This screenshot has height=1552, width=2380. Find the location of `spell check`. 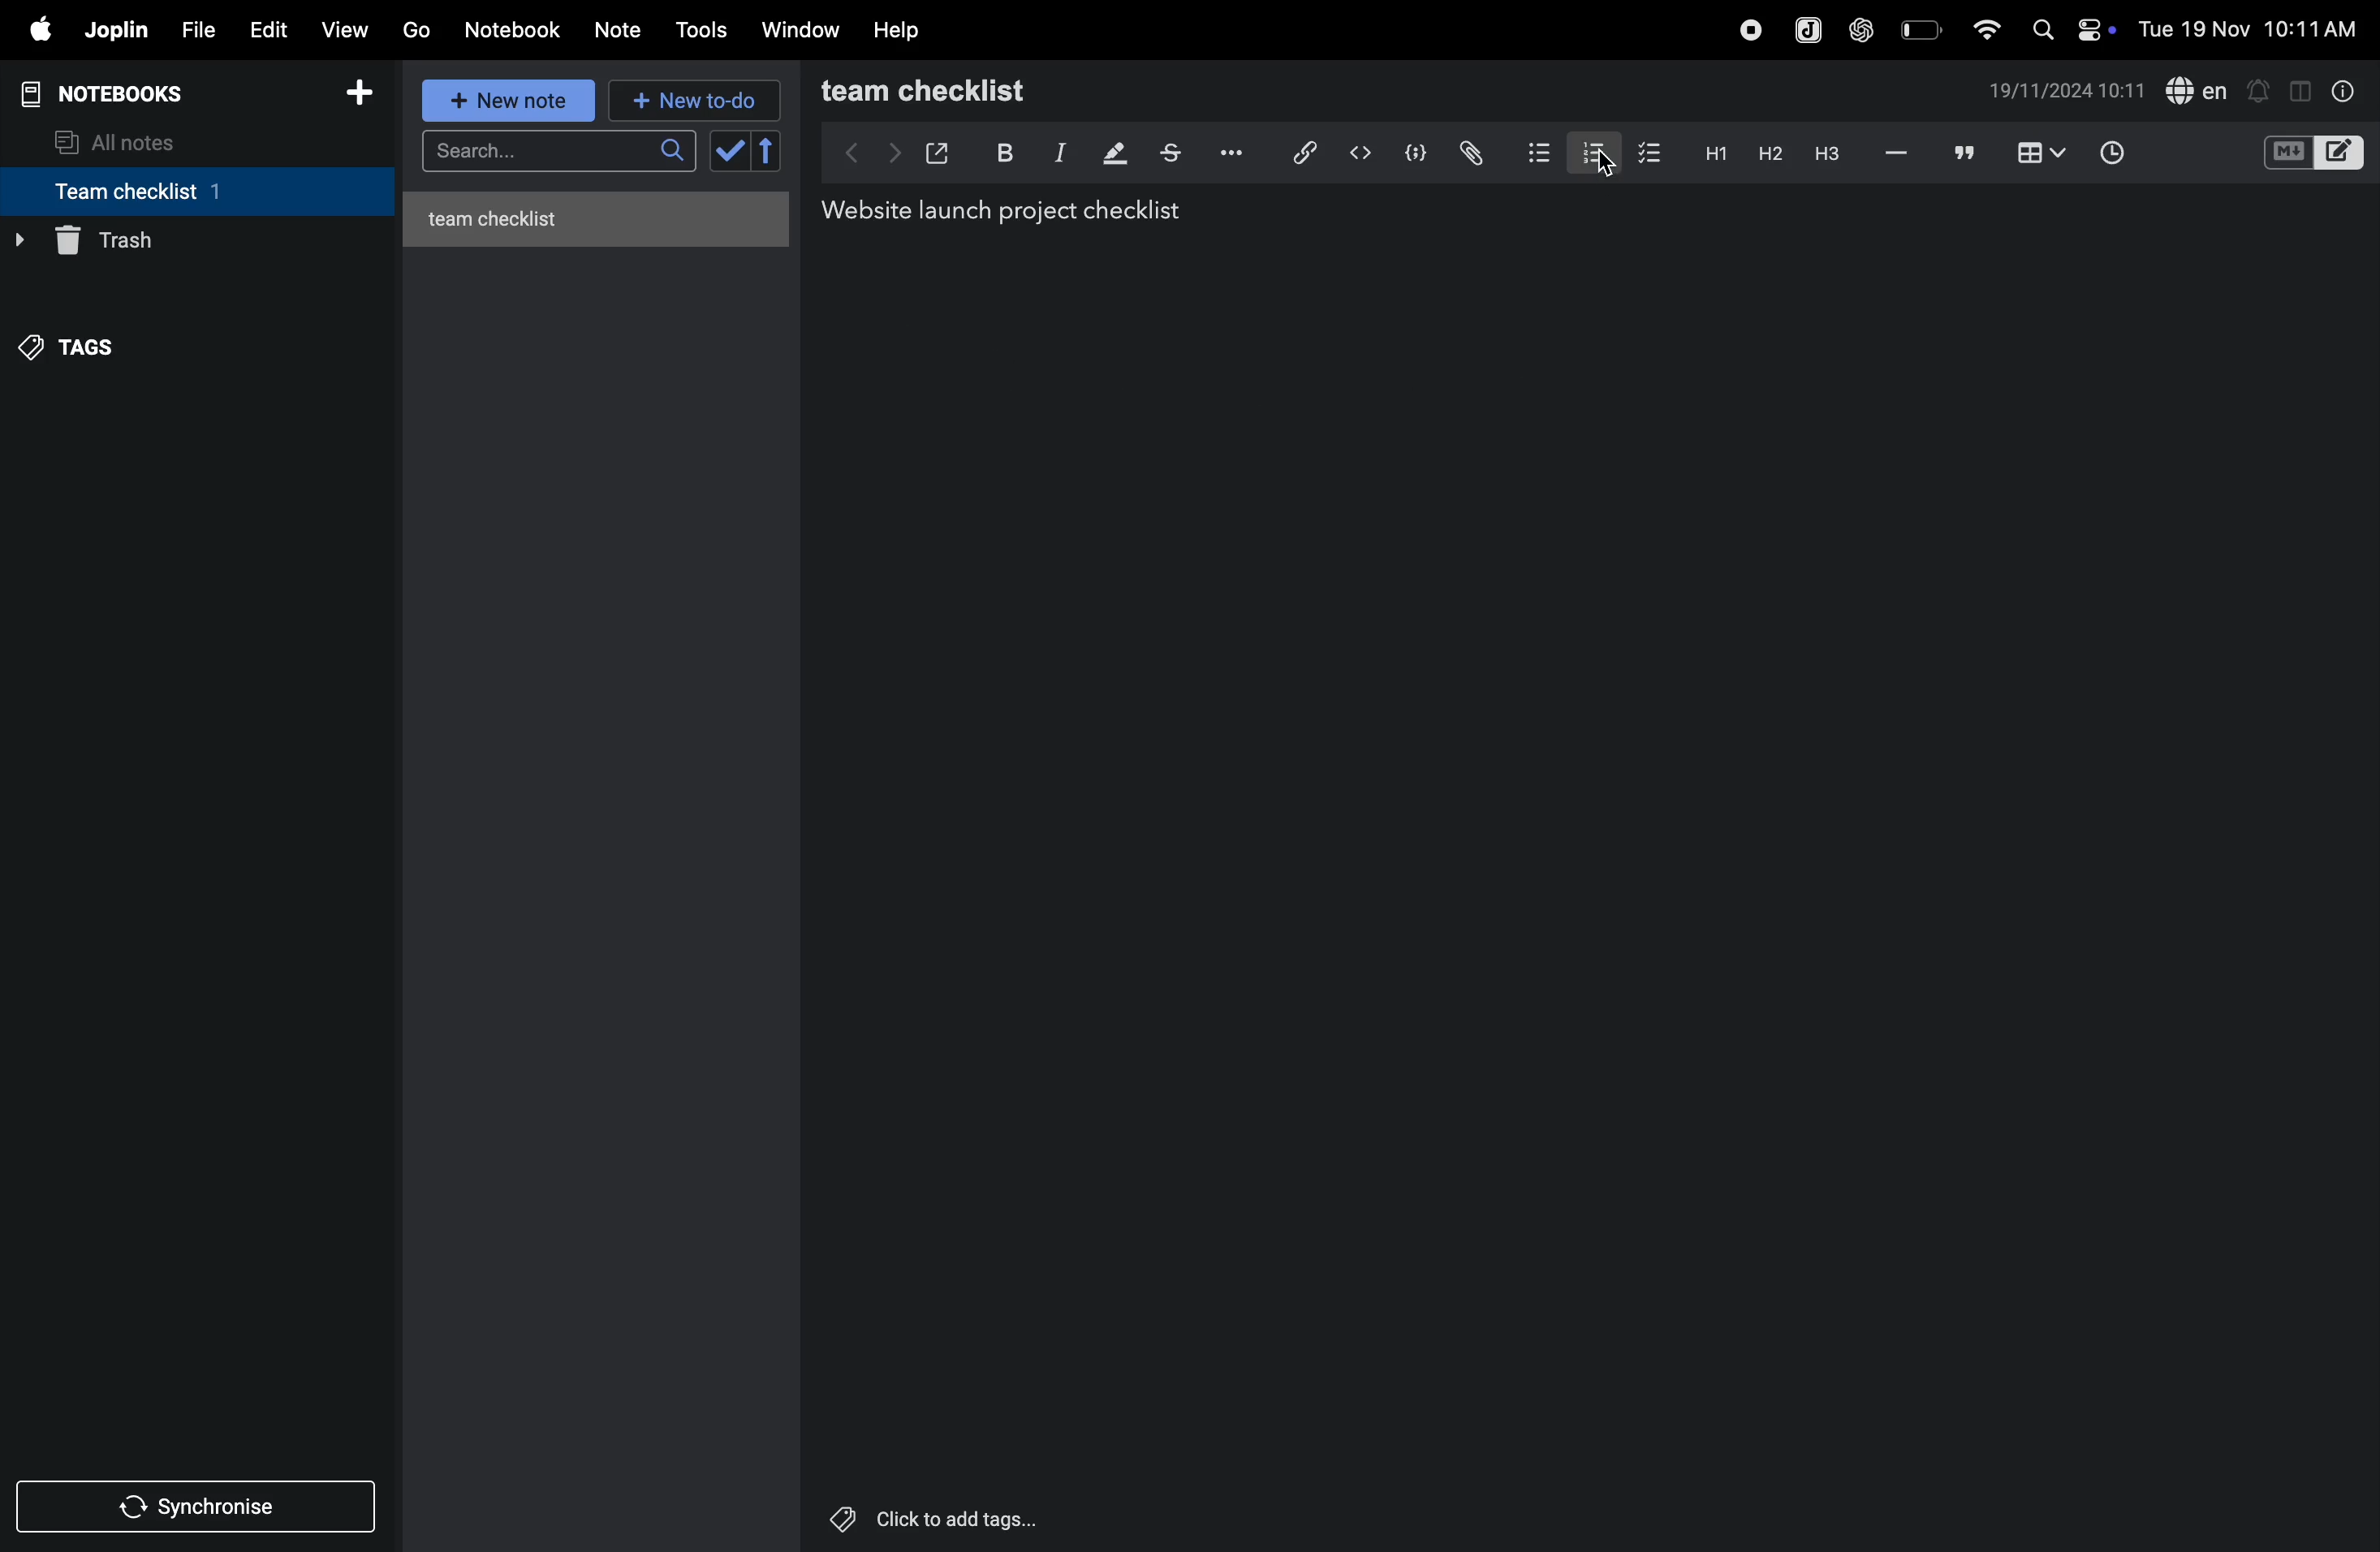

spell check is located at coordinates (2199, 90).